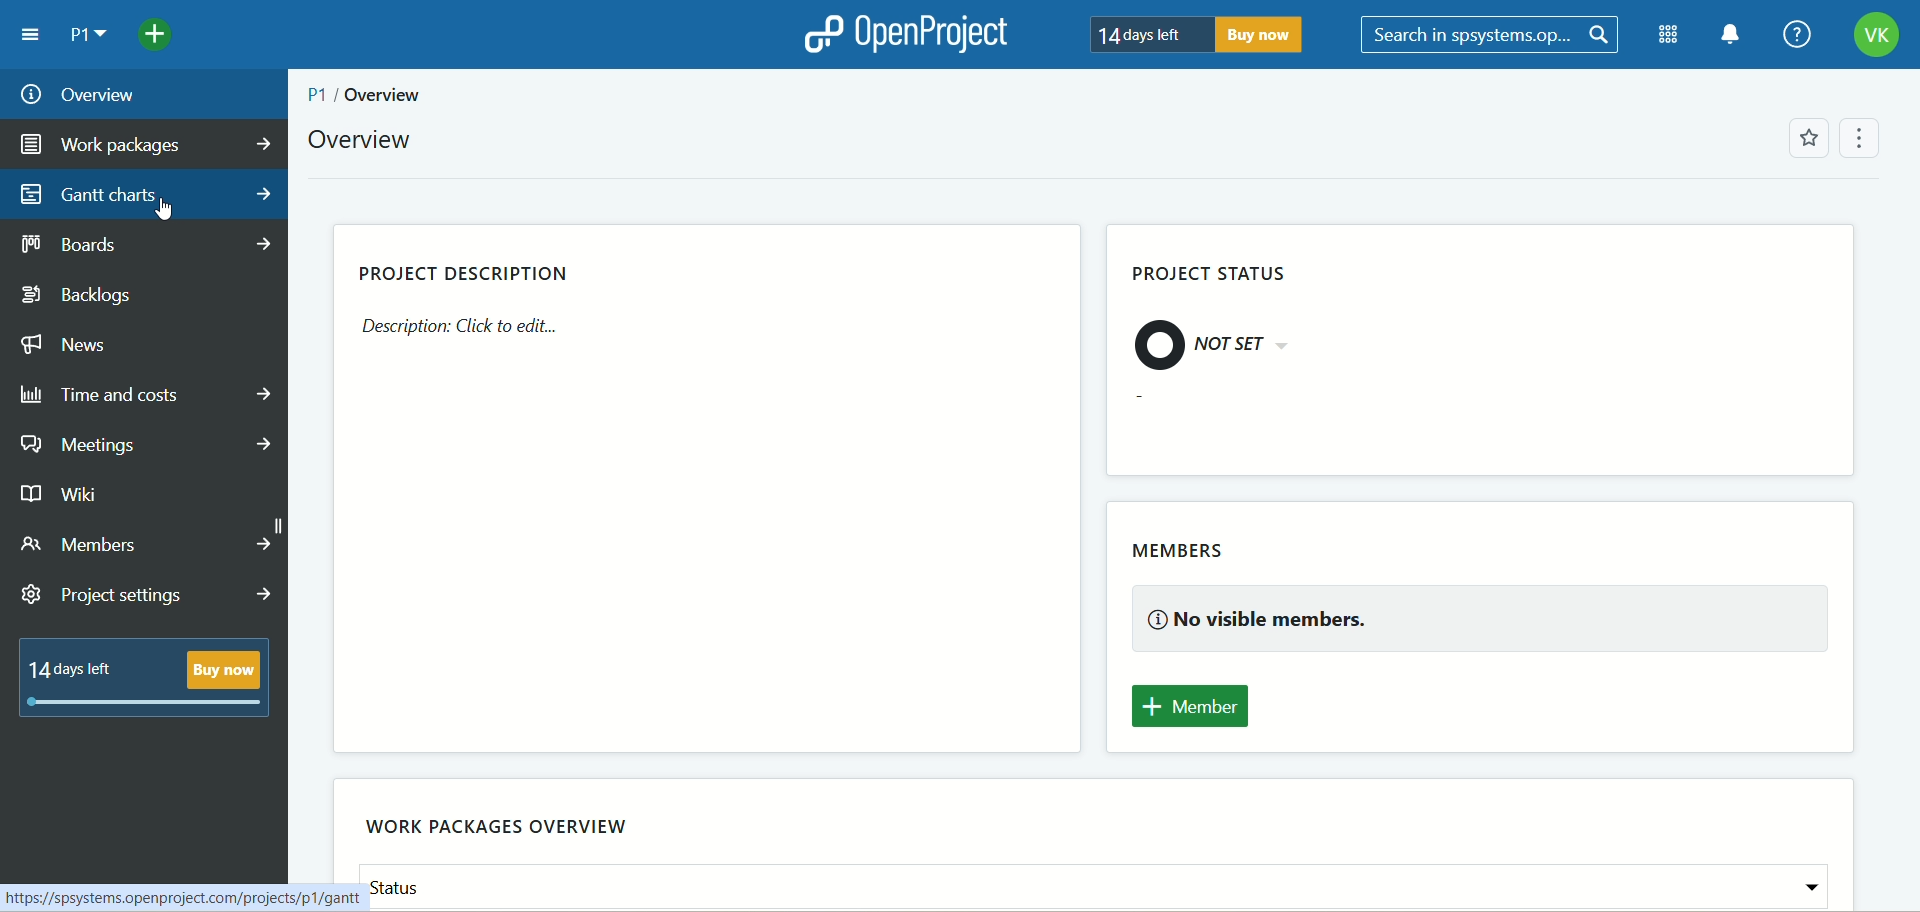  Describe the element at coordinates (1492, 35) in the screenshot. I see `search` at that location.